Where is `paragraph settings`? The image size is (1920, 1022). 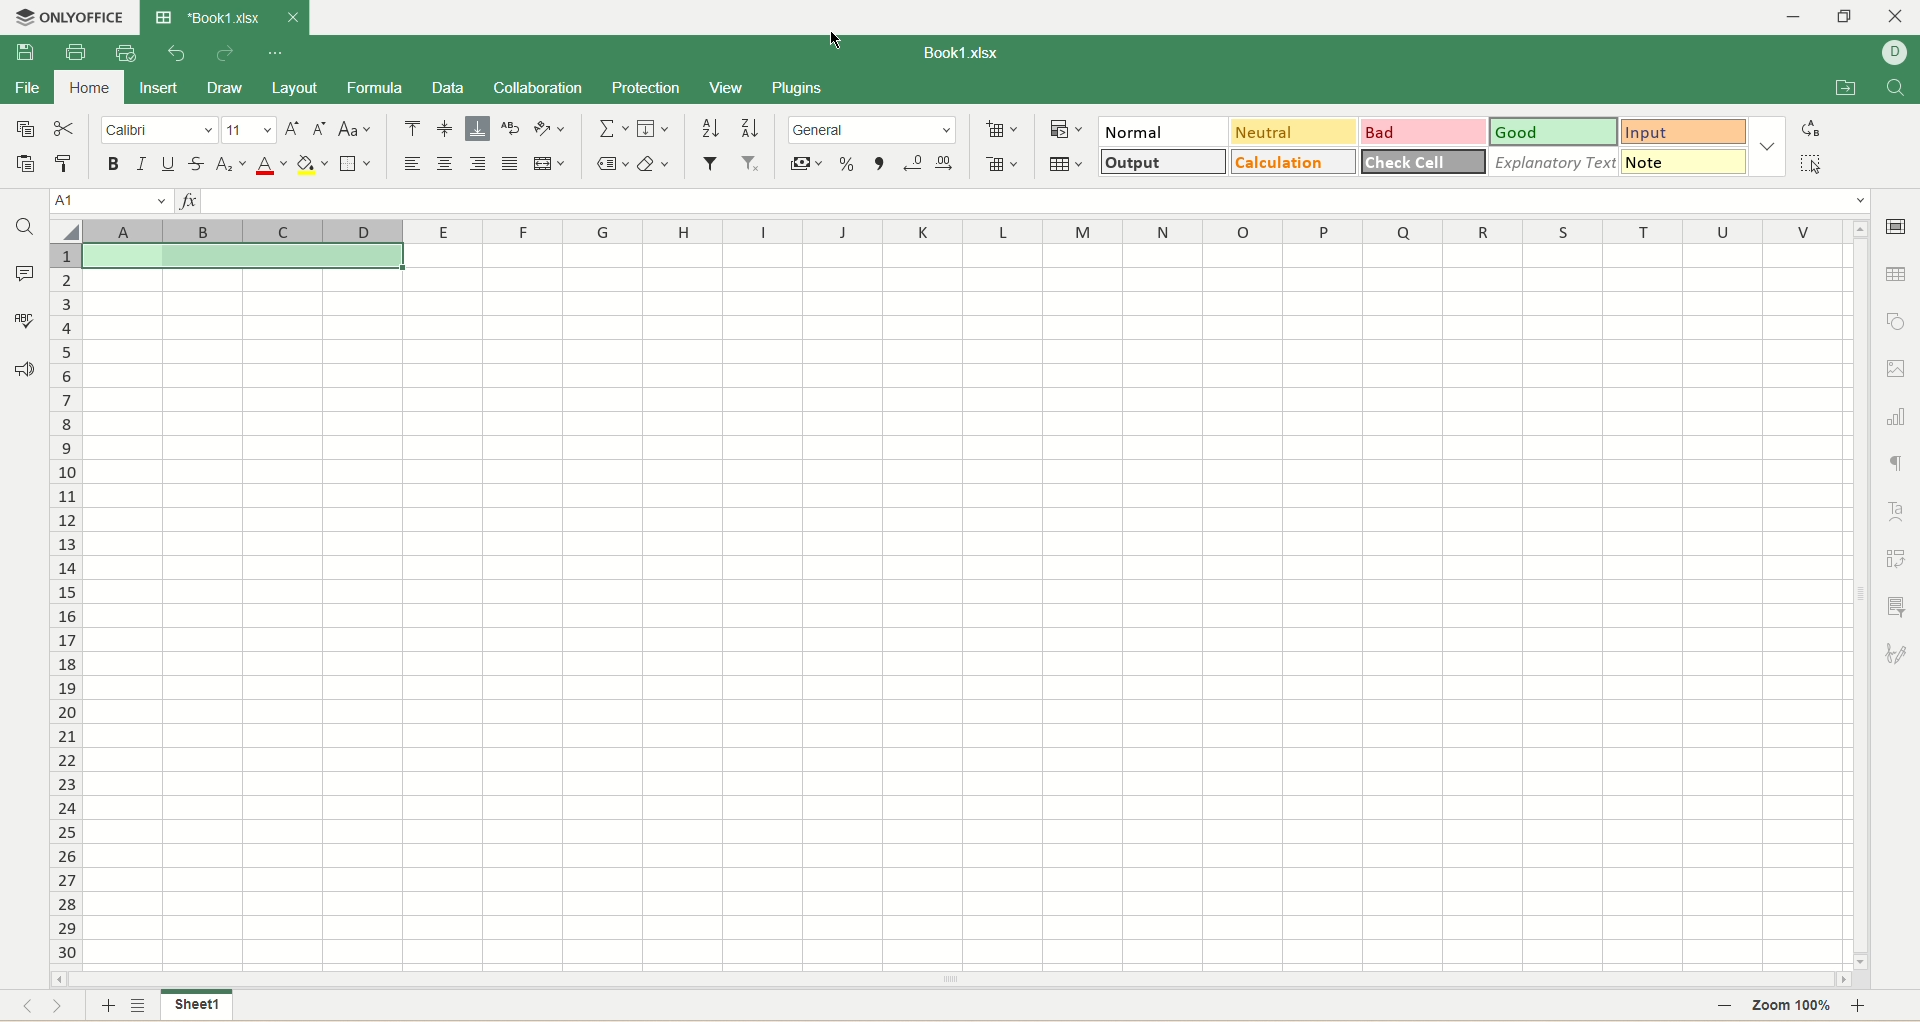 paragraph settings is located at coordinates (1897, 458).